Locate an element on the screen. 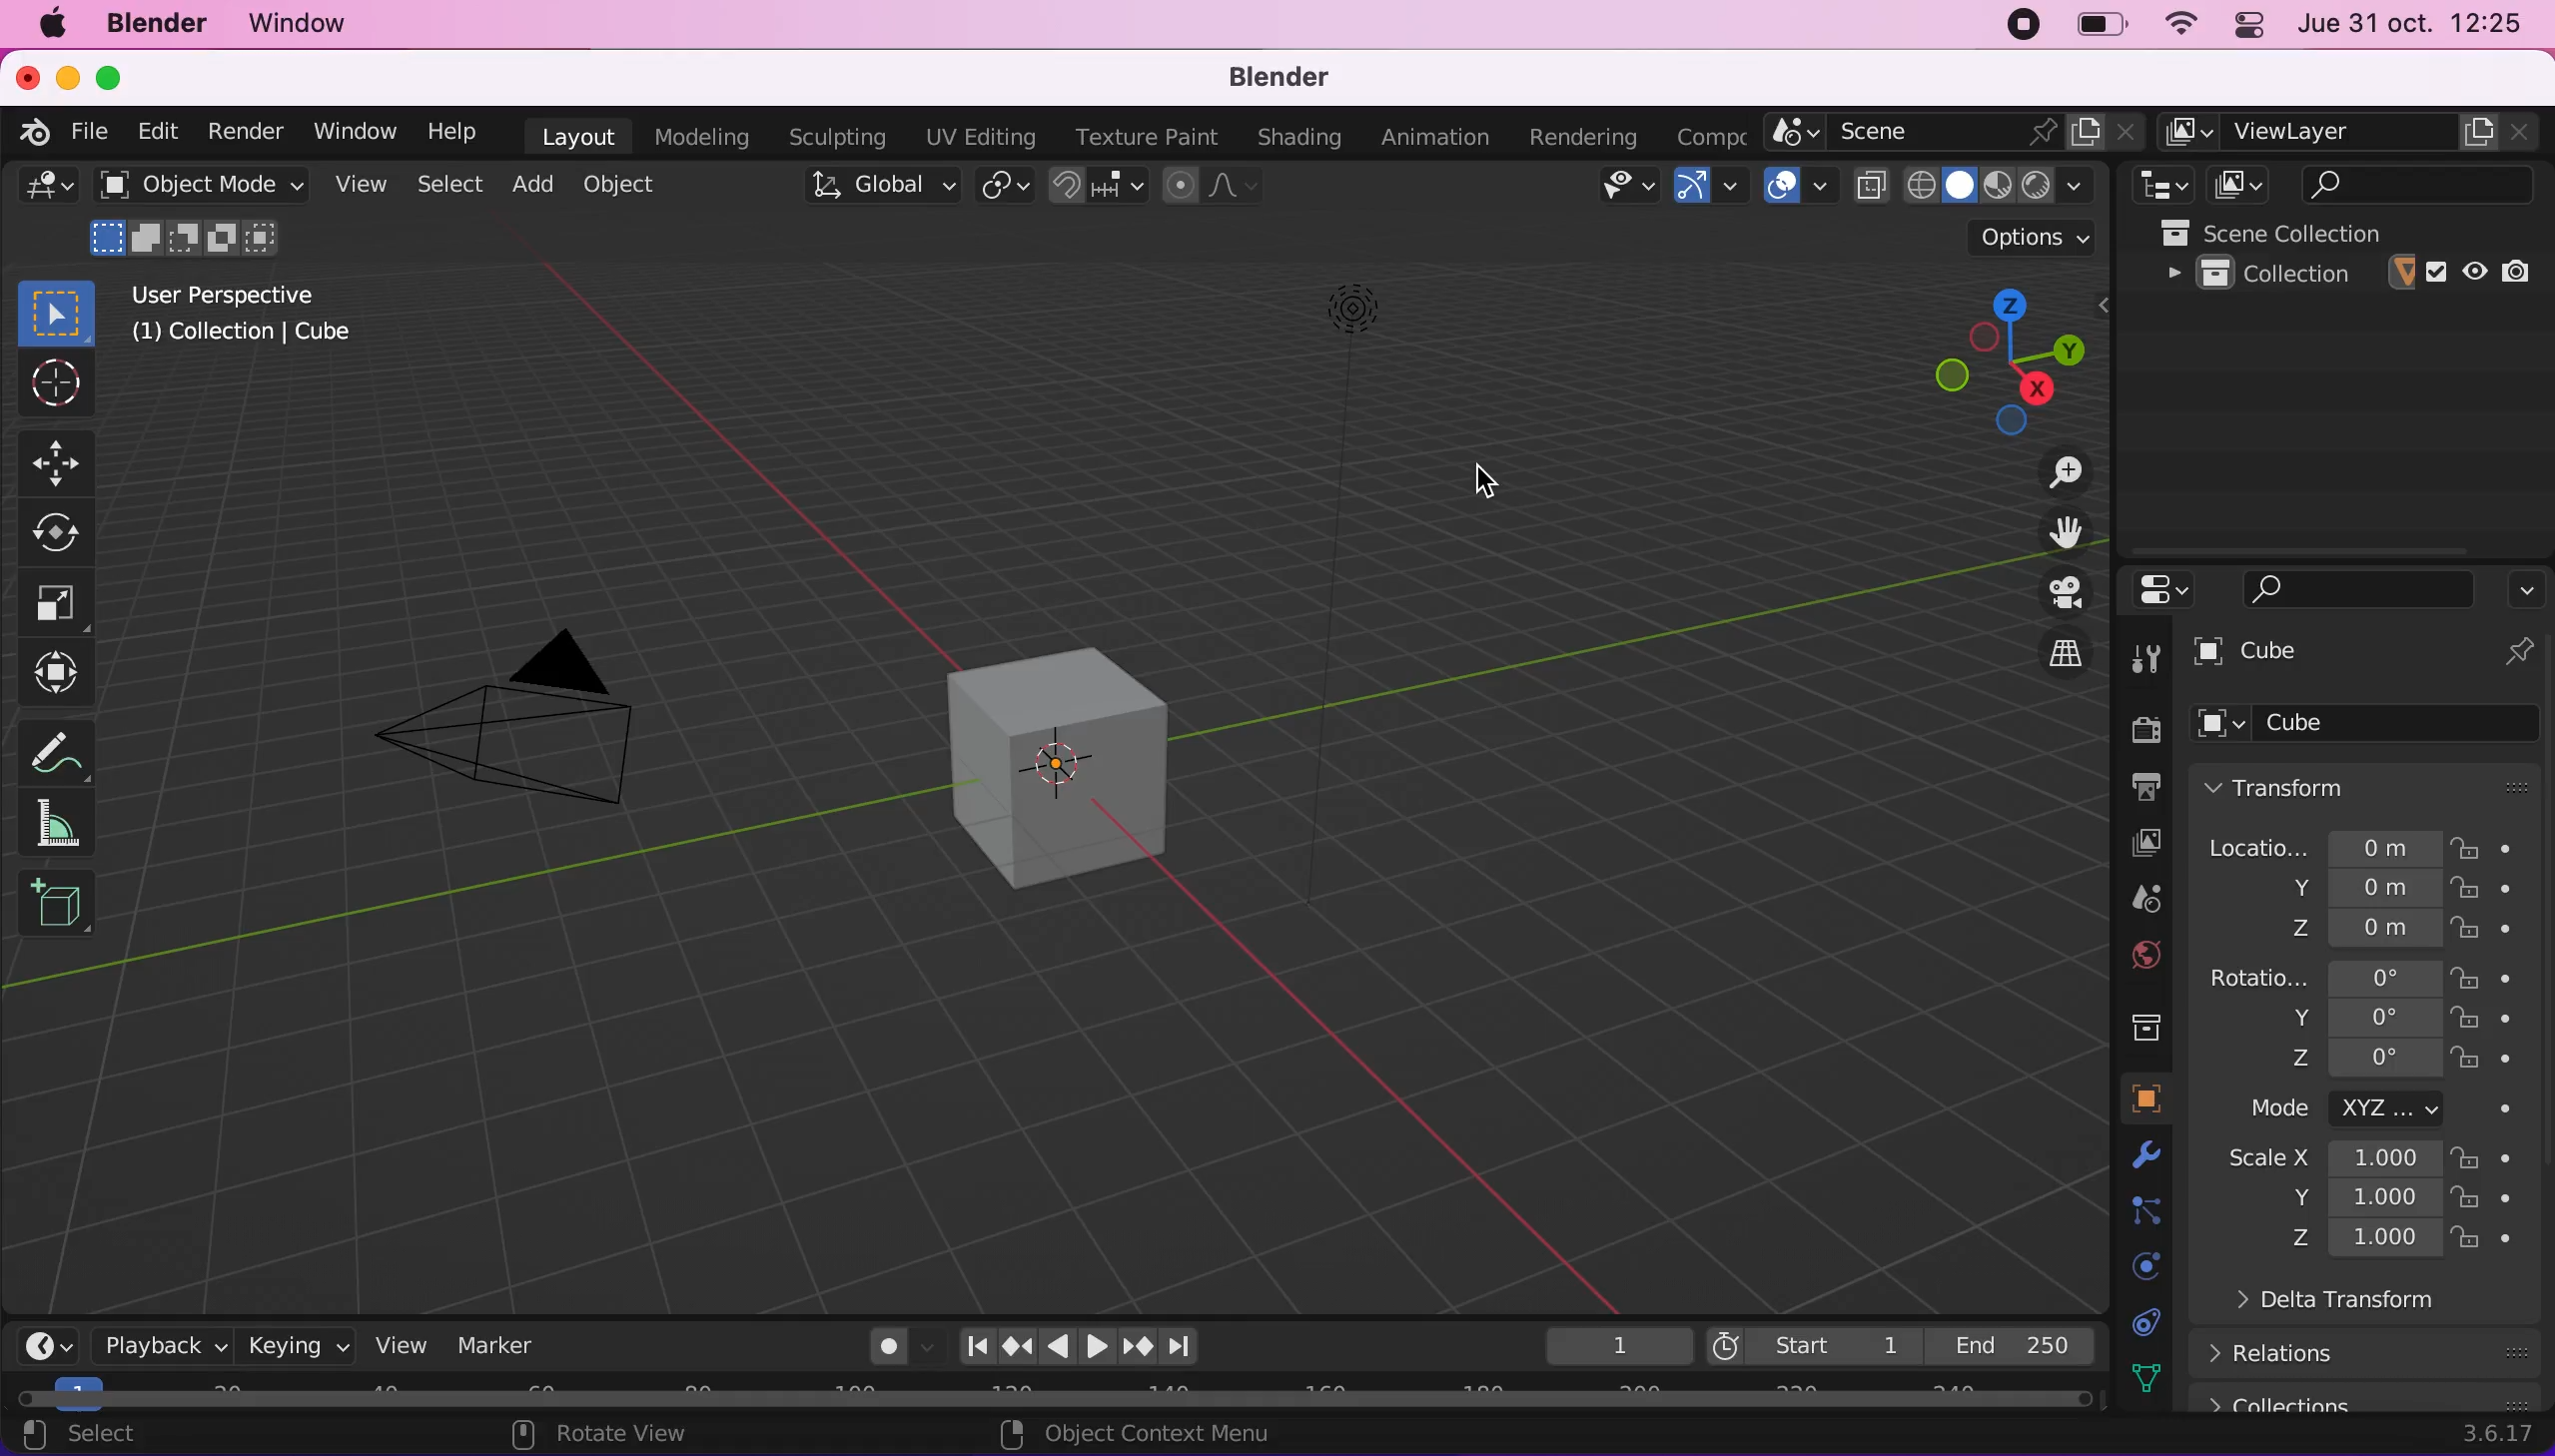 This screenshot has height=1456, width=2555. scene is located at coordinates (2129, 901).